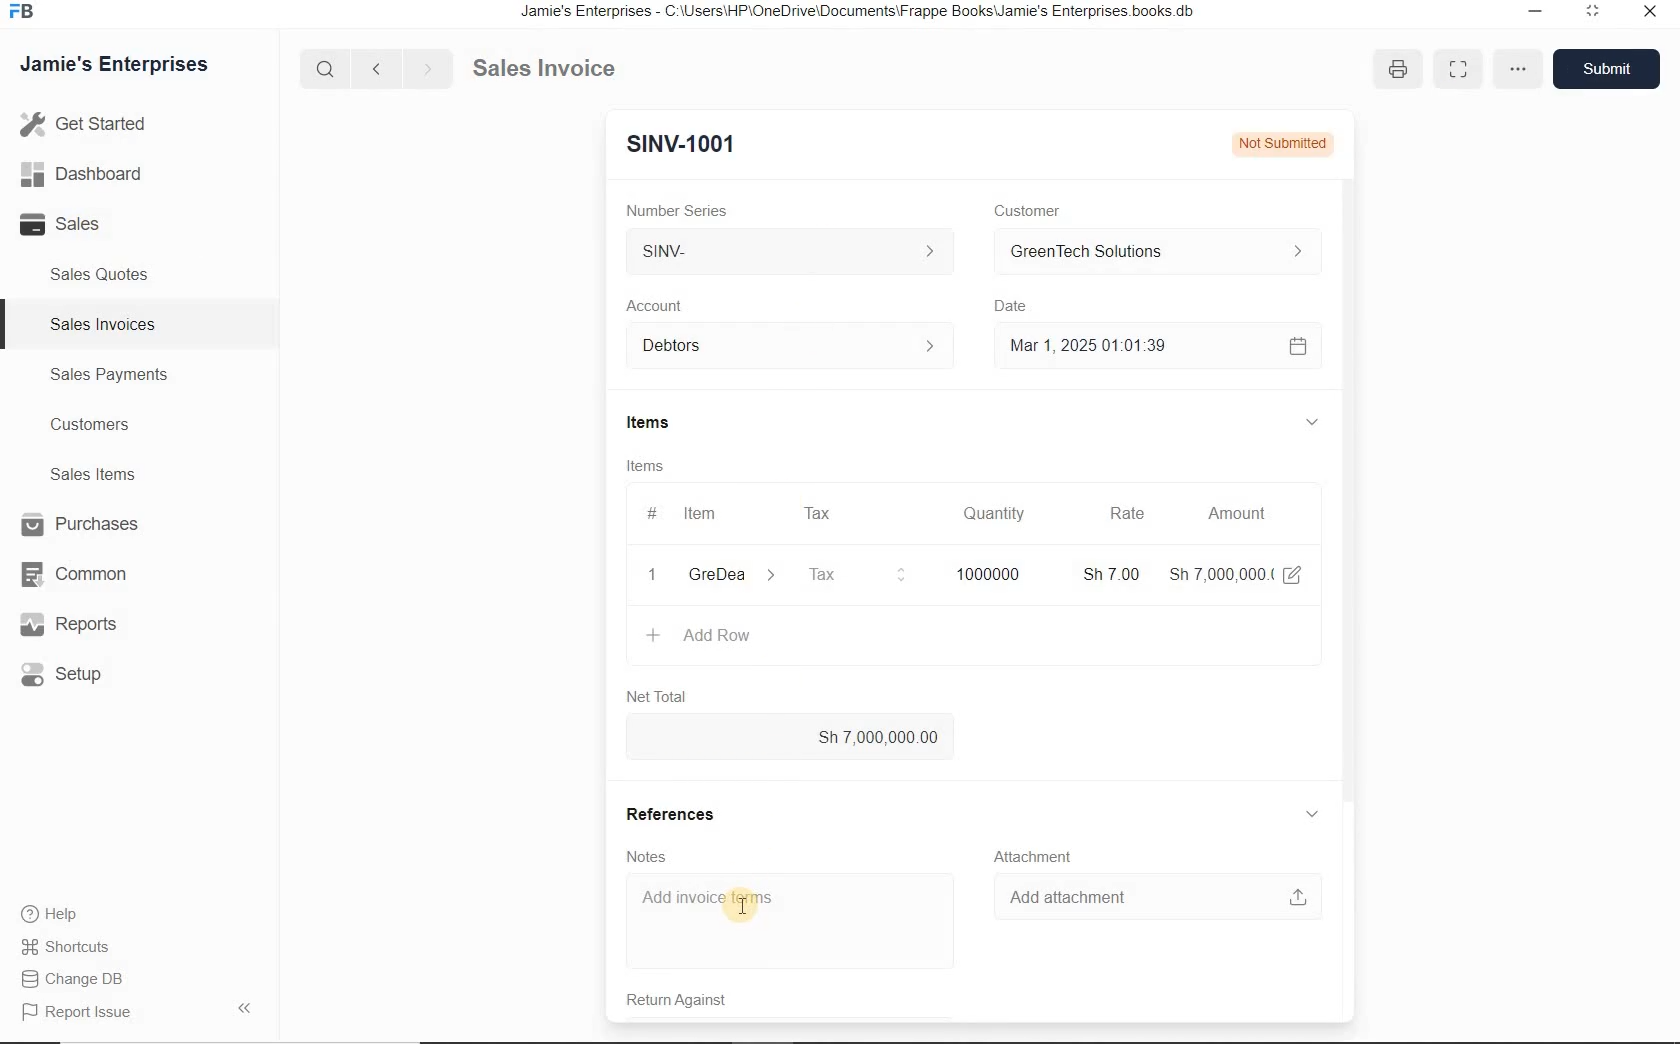  Describe the element at coordinates (76, 676) in the screenshot. I see `Setup` at that location.